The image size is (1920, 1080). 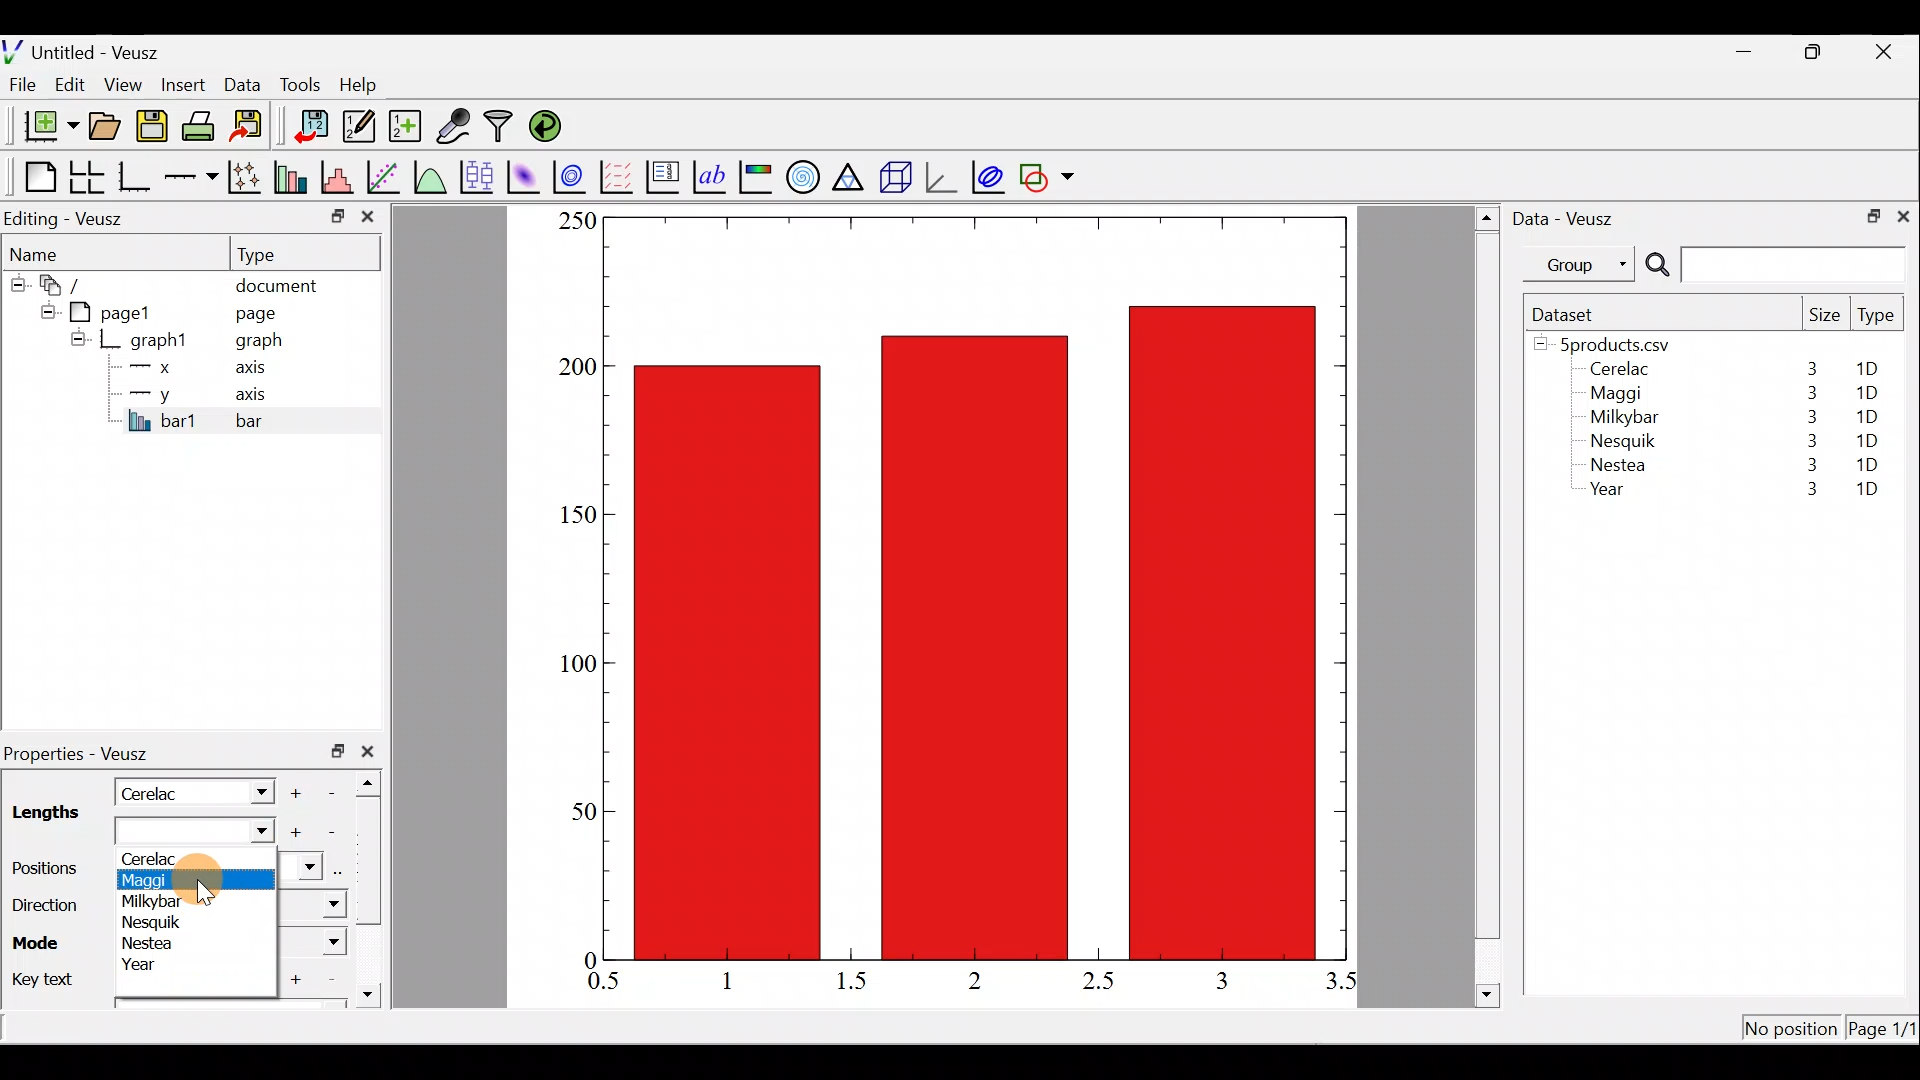 I want to click on bar chart inserted, so click(x=977, y=586).